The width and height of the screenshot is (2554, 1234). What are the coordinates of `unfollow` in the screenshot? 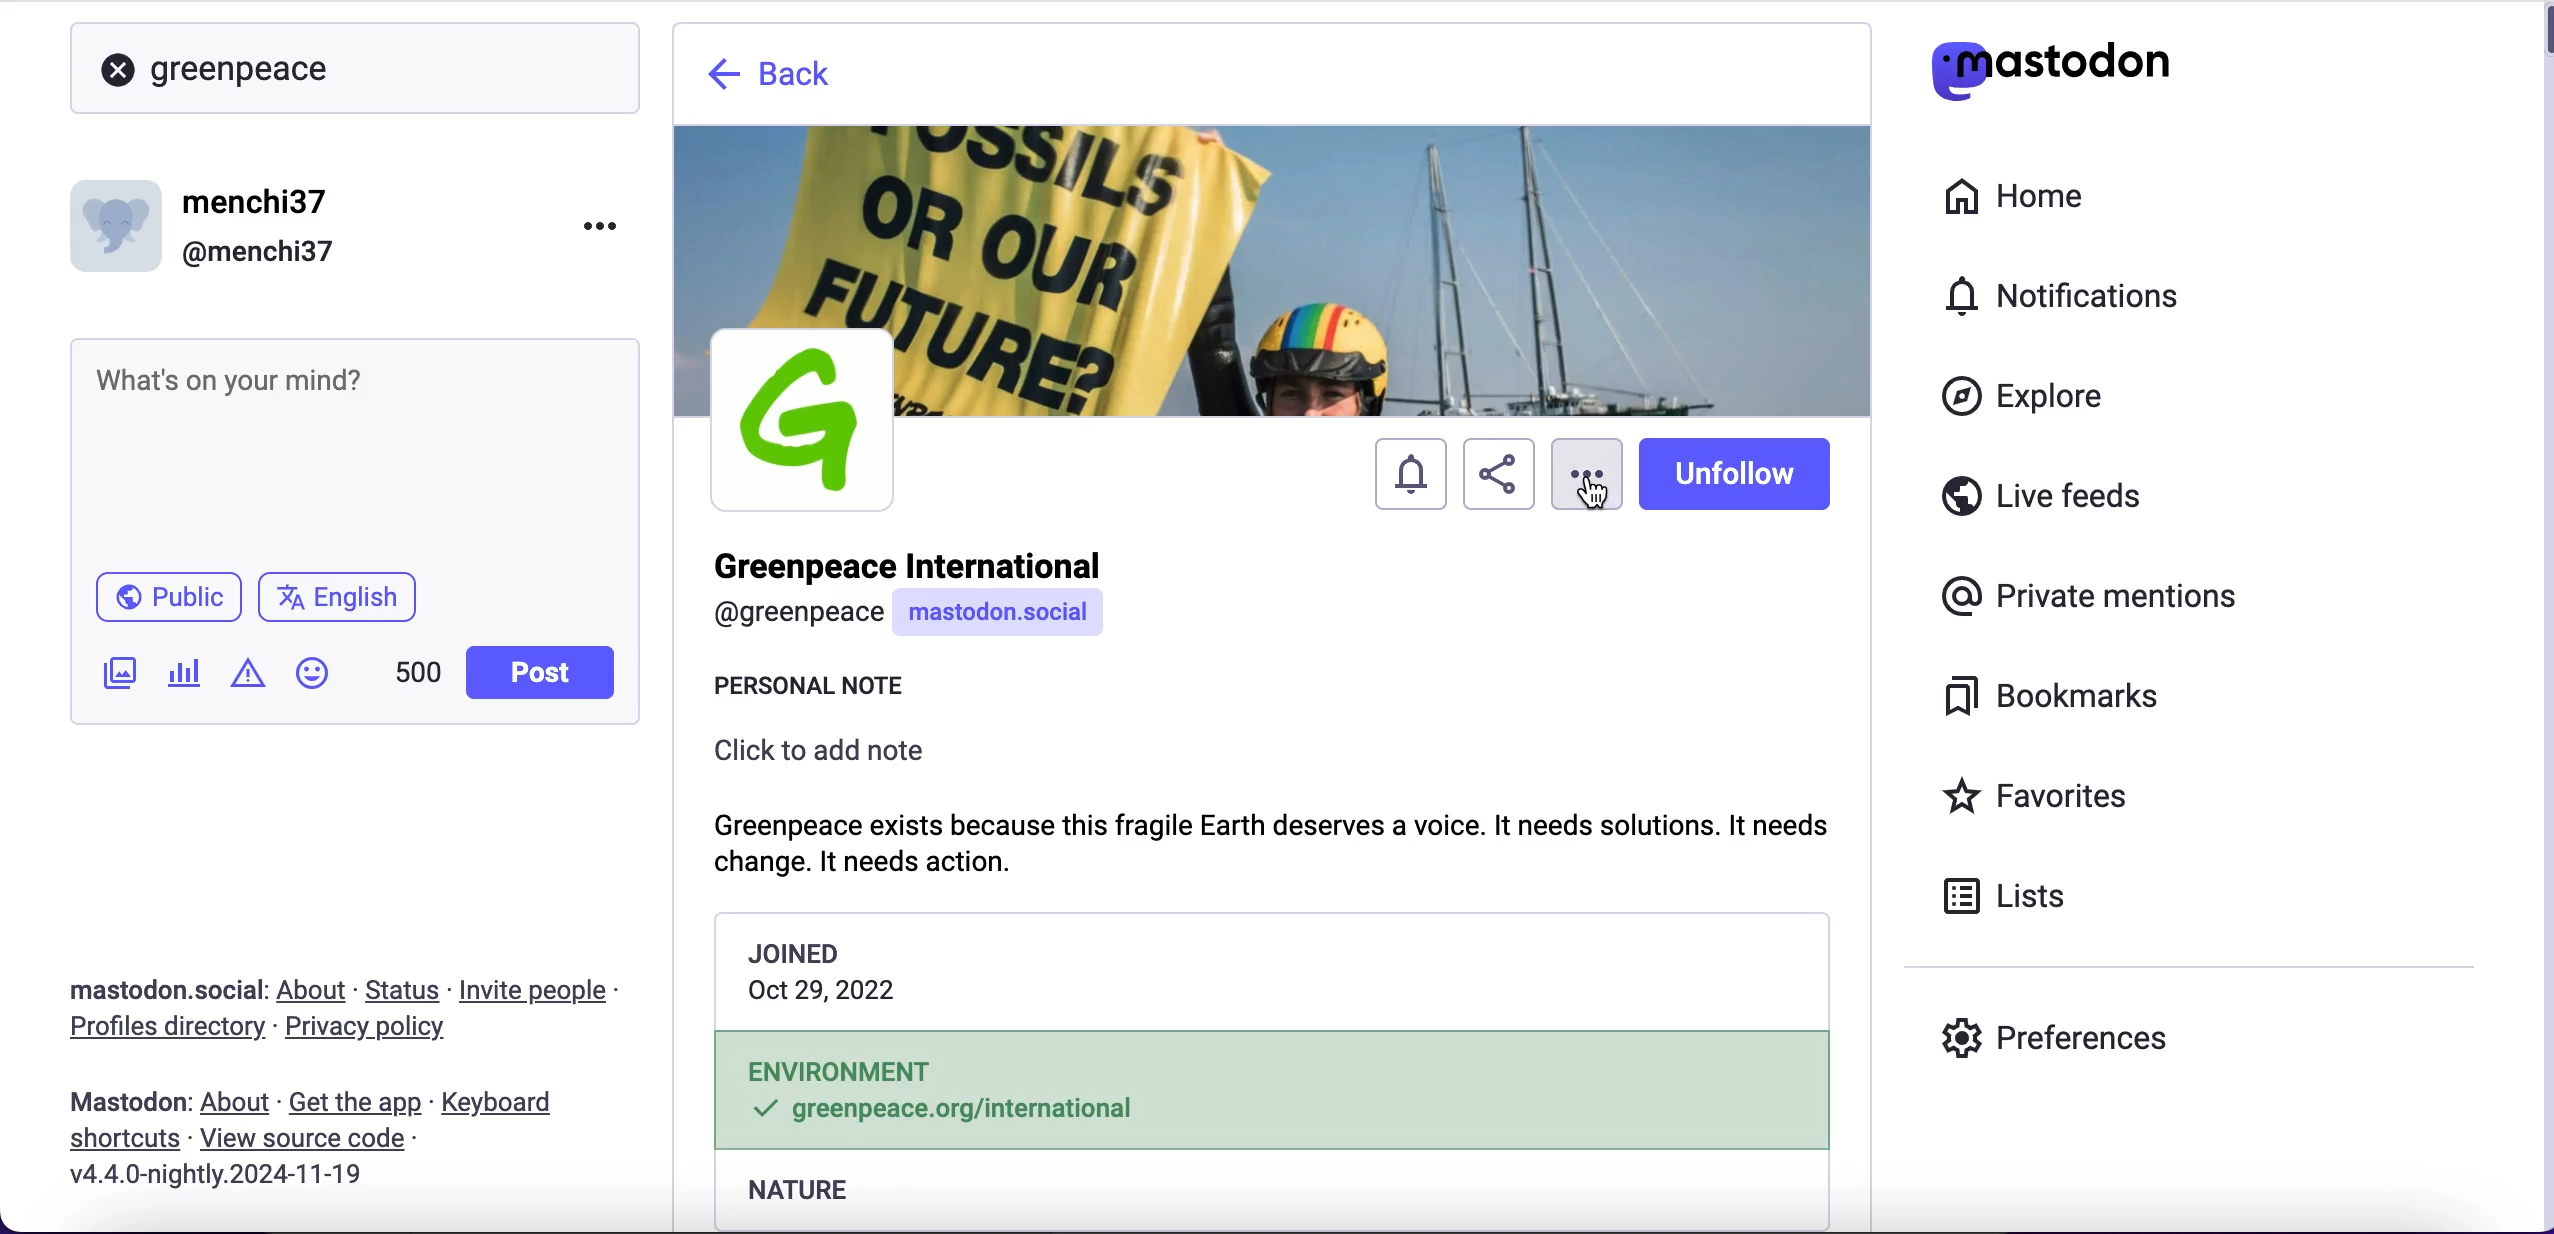 It's located at (1742, 477).